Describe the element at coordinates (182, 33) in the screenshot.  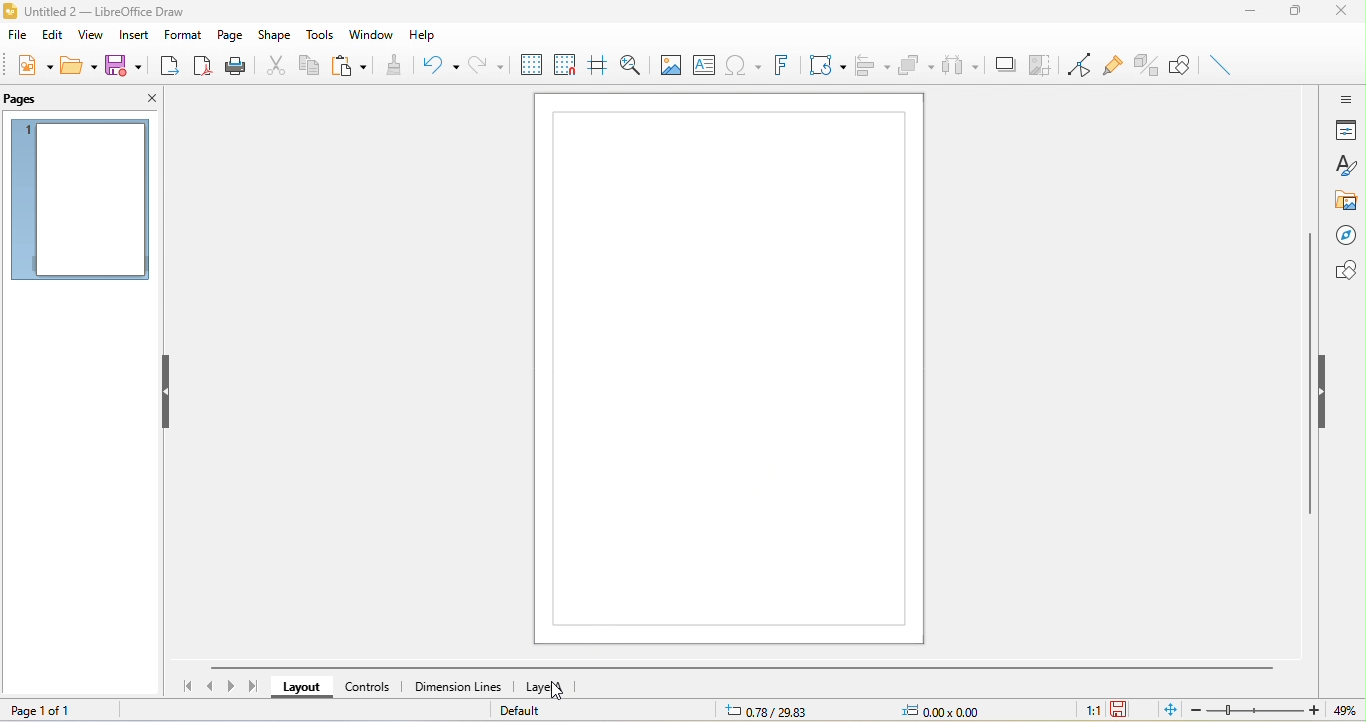
I see `format` at that location.